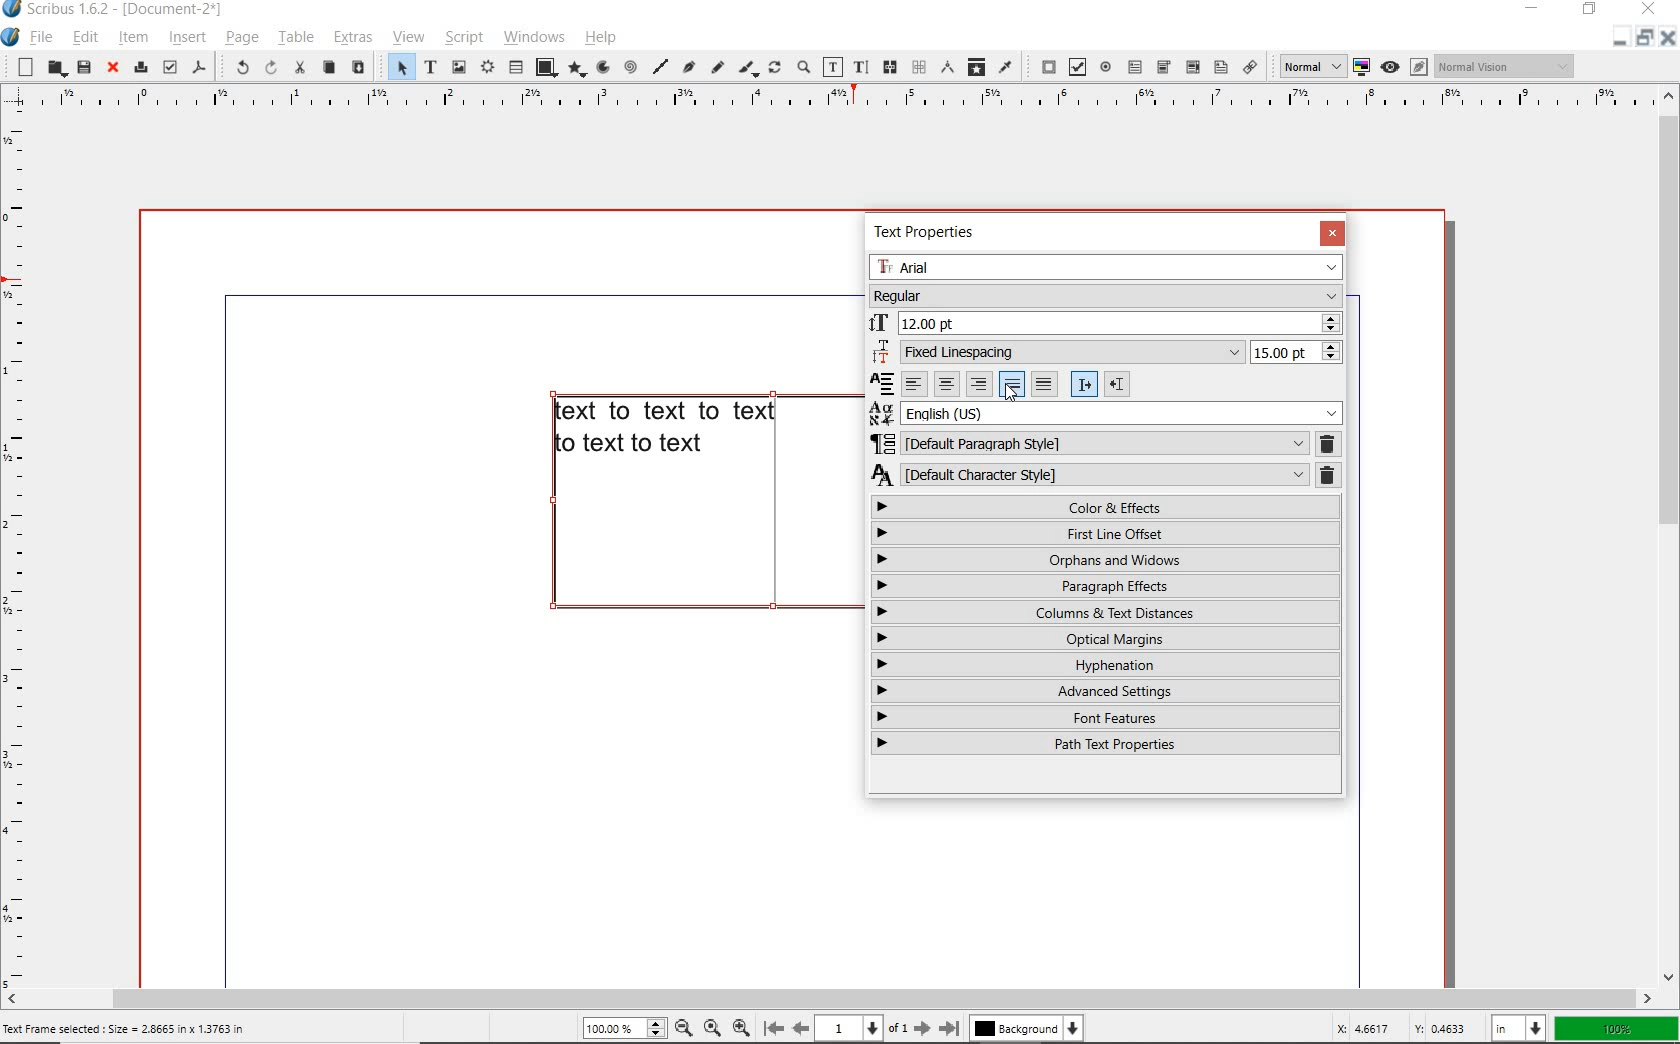 The image size is (1680, 1044). Describe the element at coordinates (1516, 1027) in the screenshot. I see `select unit` at that location.